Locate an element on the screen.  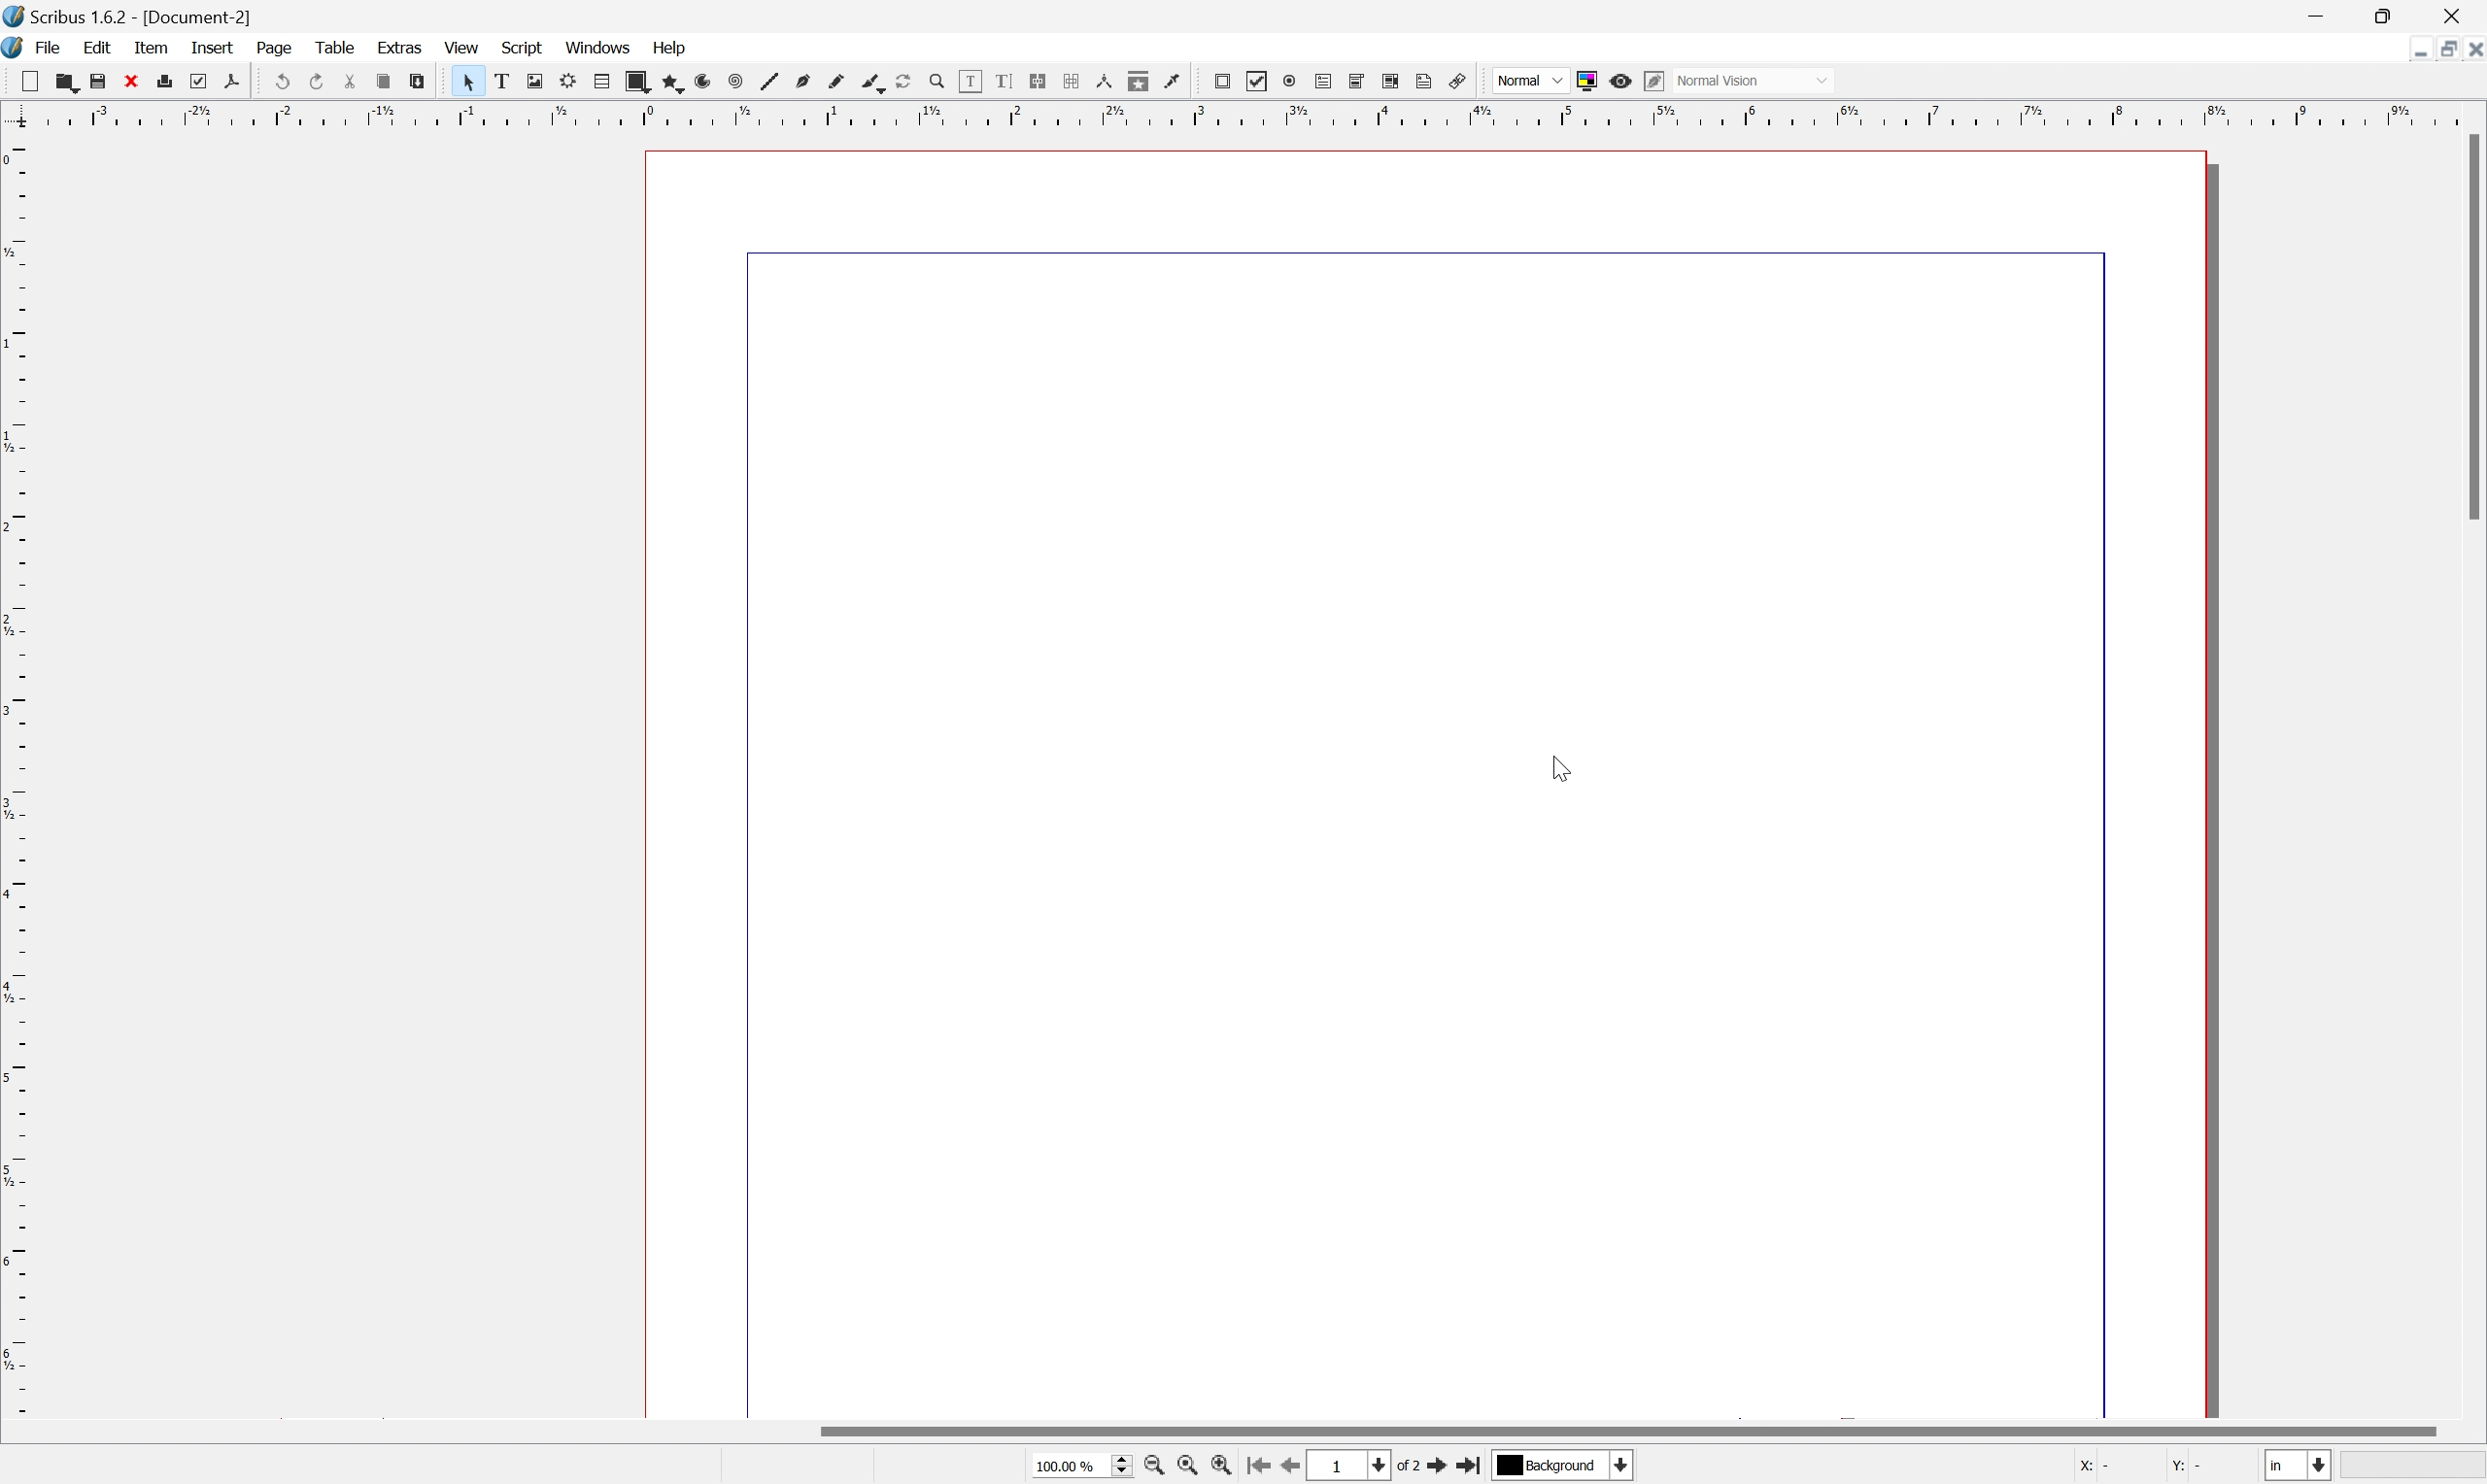
Toggle color management system is located at coordinates (1587, 79).